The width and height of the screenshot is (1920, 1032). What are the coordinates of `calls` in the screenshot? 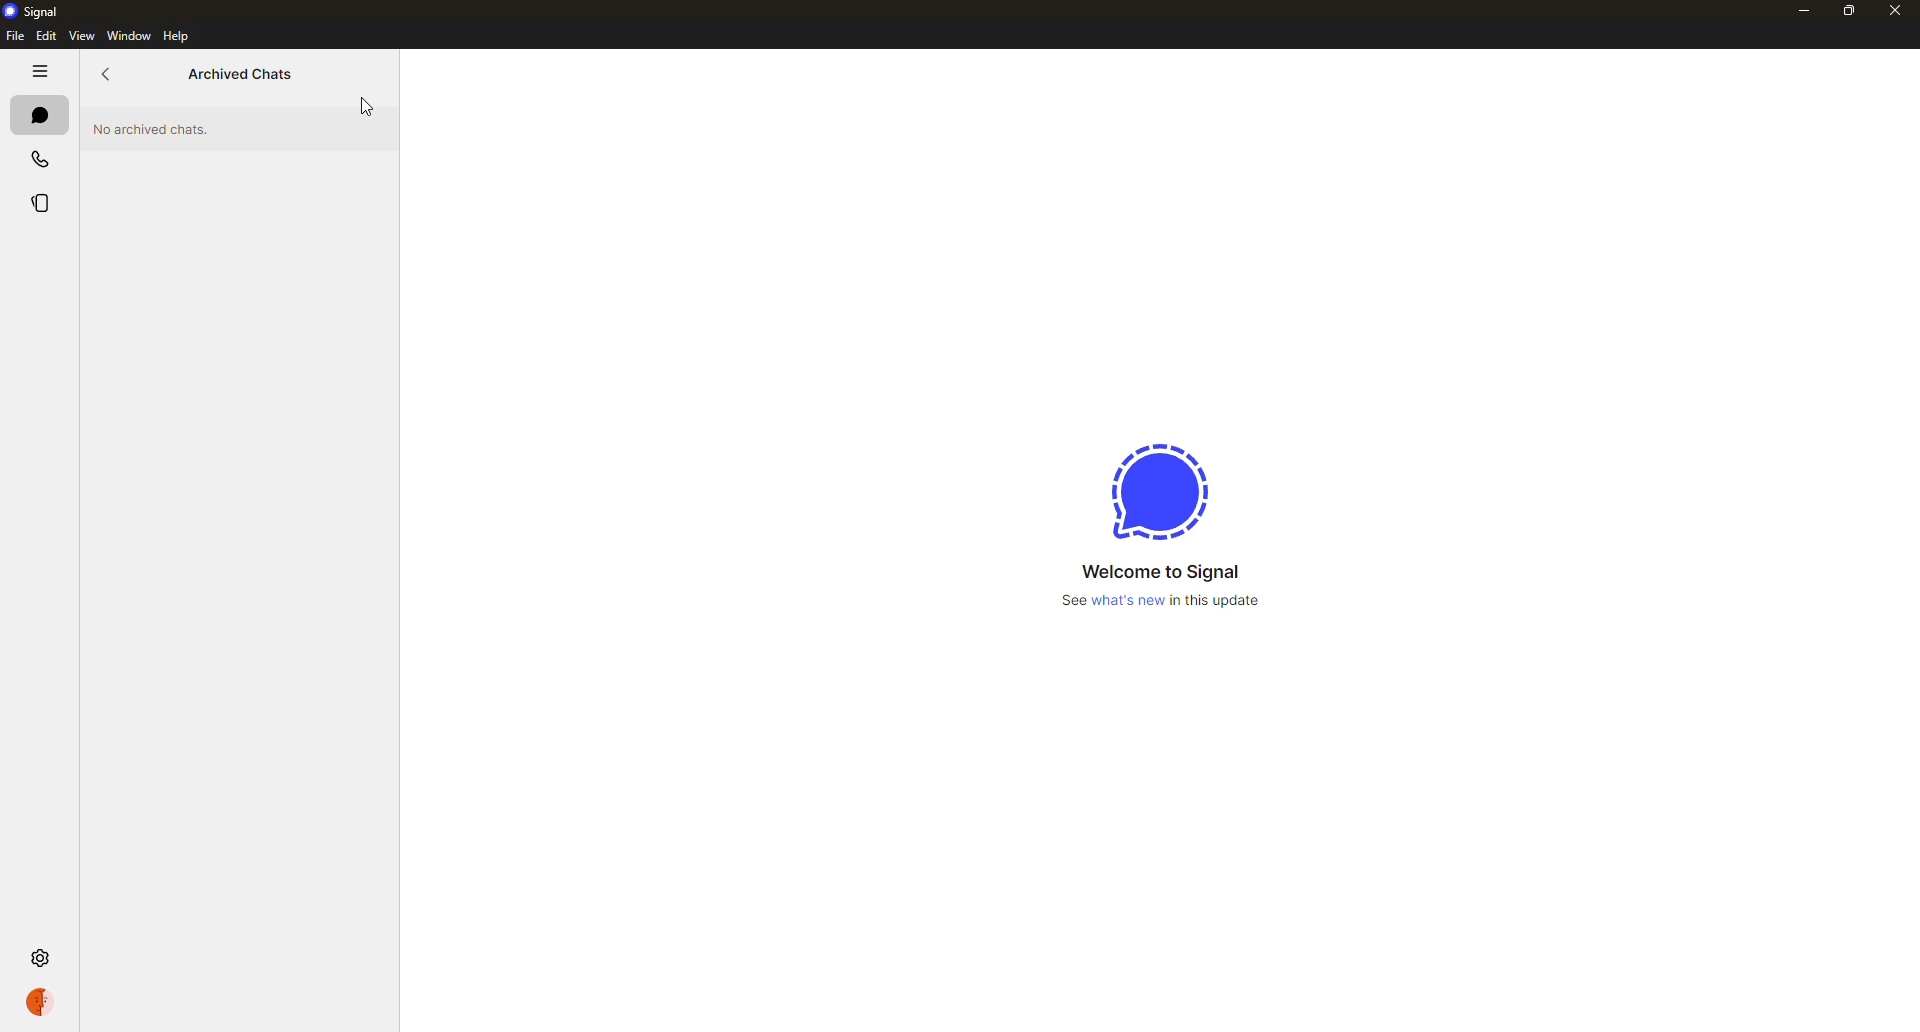 It's located at (42, 158).